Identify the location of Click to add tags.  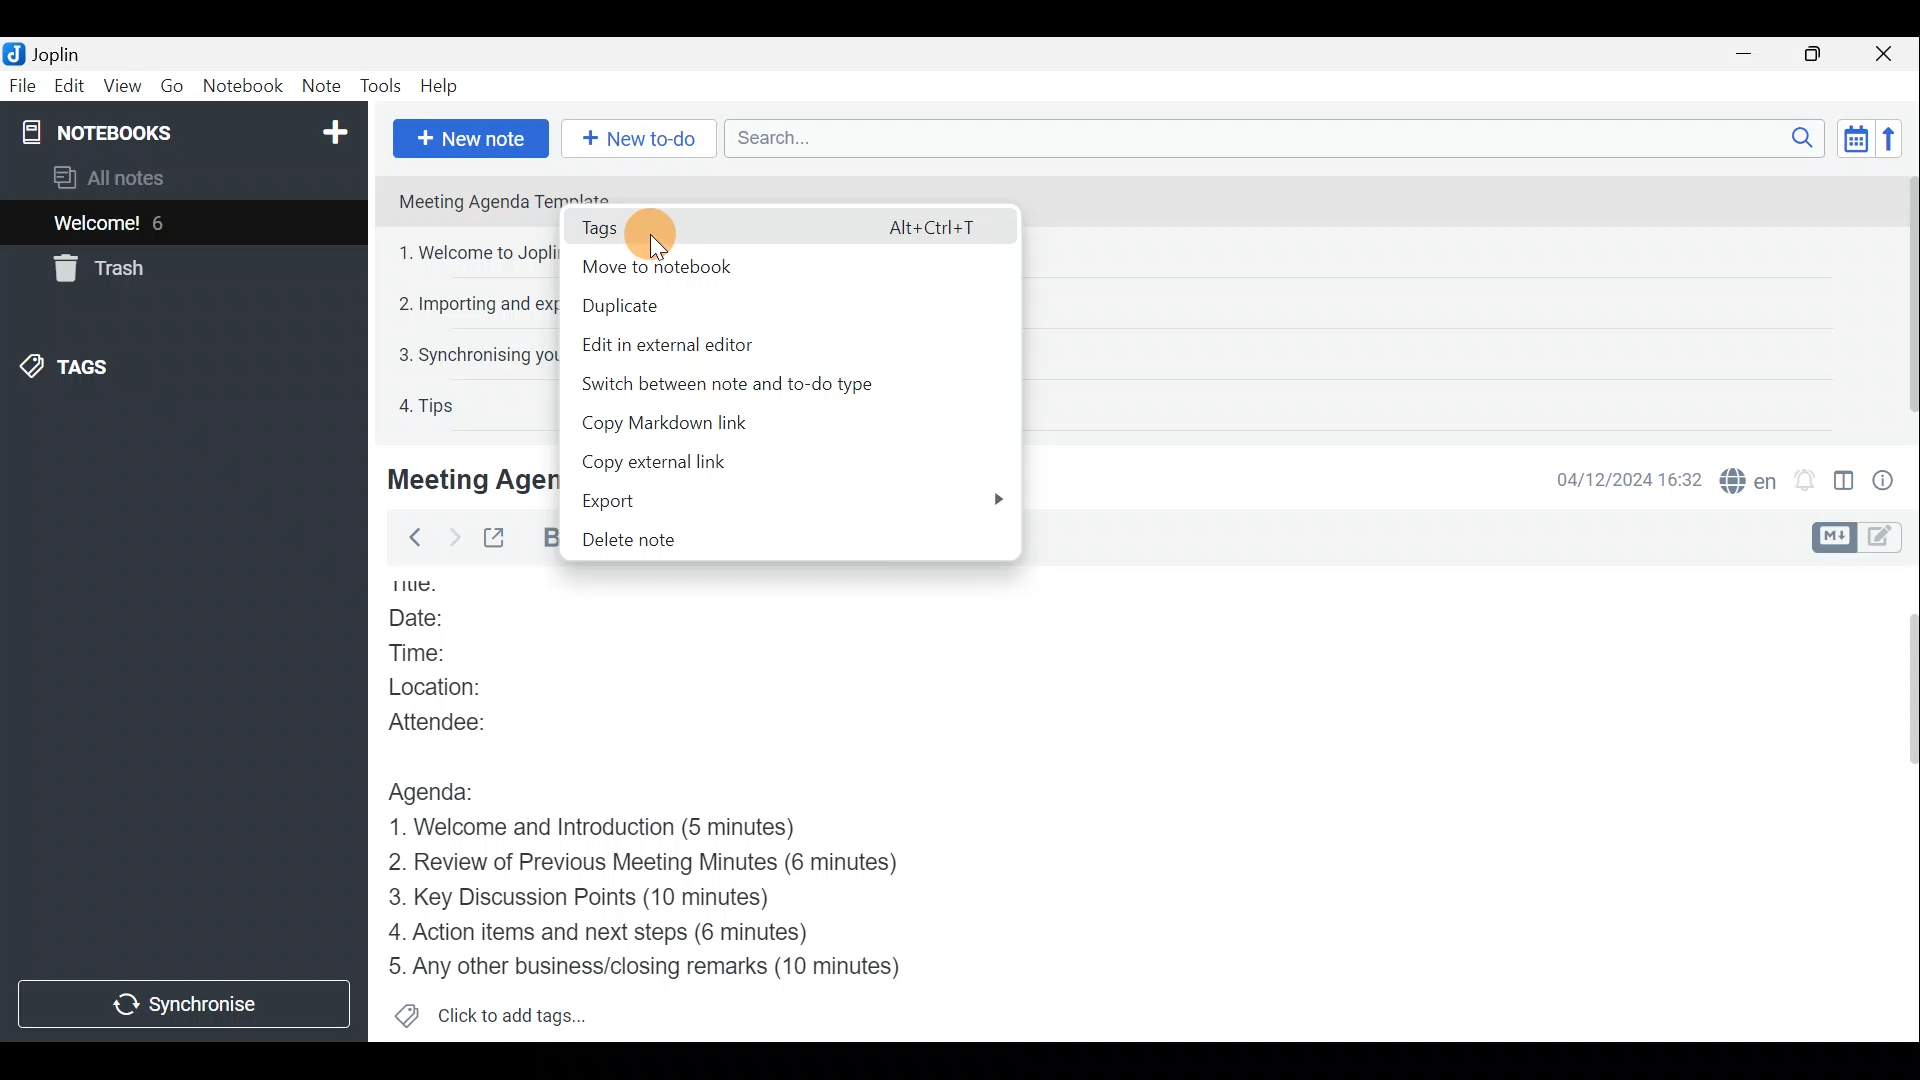
(518, 1011).